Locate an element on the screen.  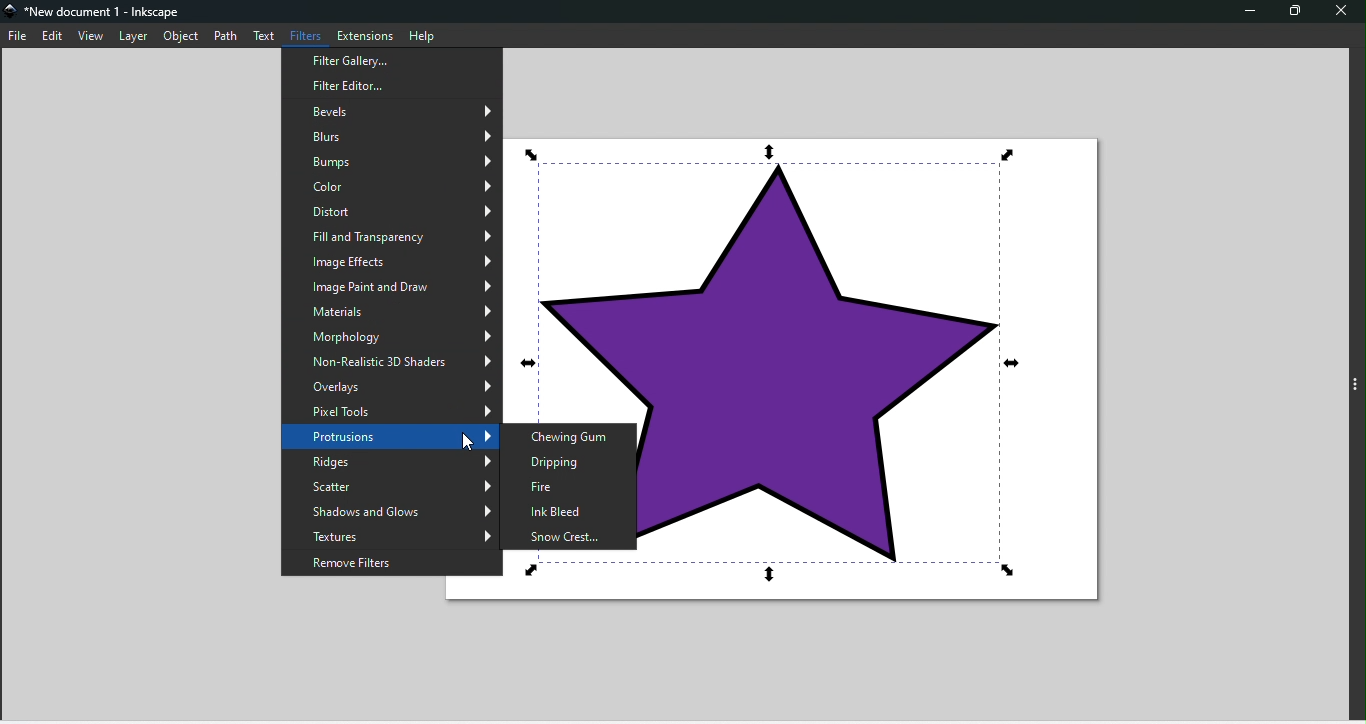
Chewing gum is located at coordinates (572, 433).